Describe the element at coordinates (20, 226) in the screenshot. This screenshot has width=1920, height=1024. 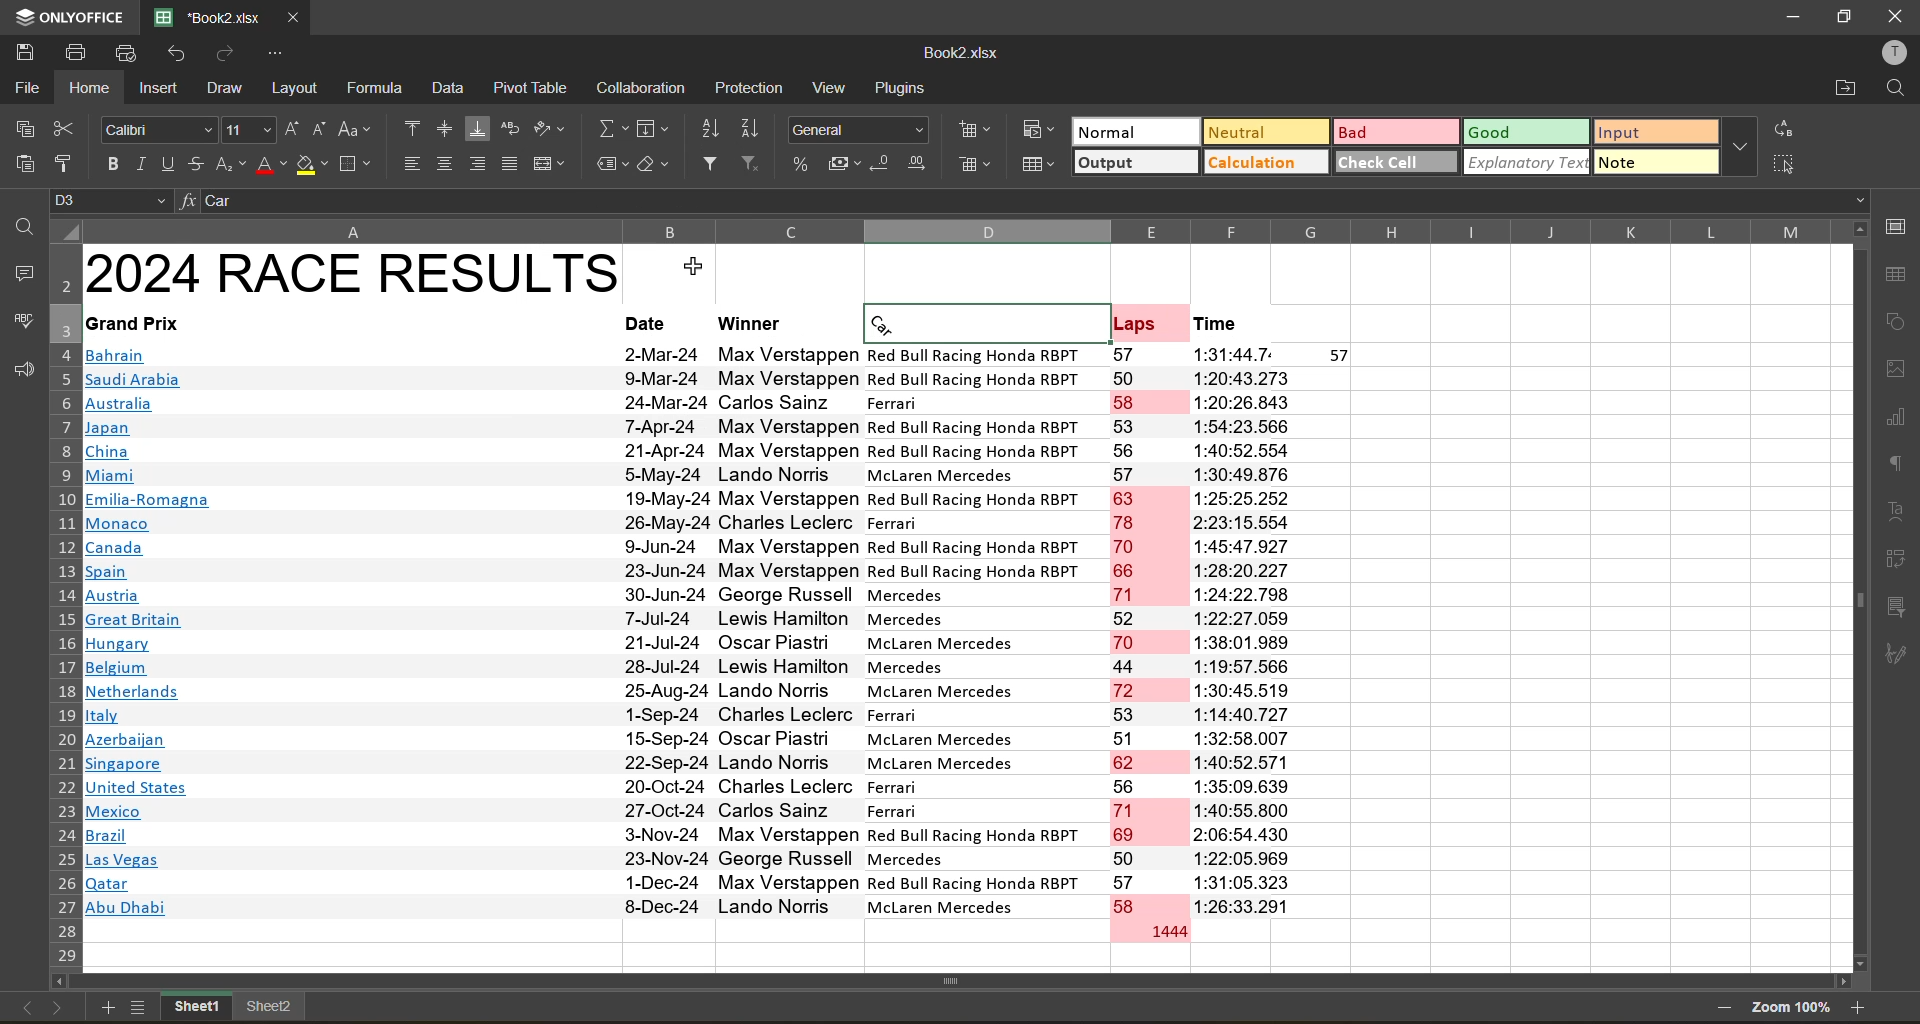
I see `find` at that location.